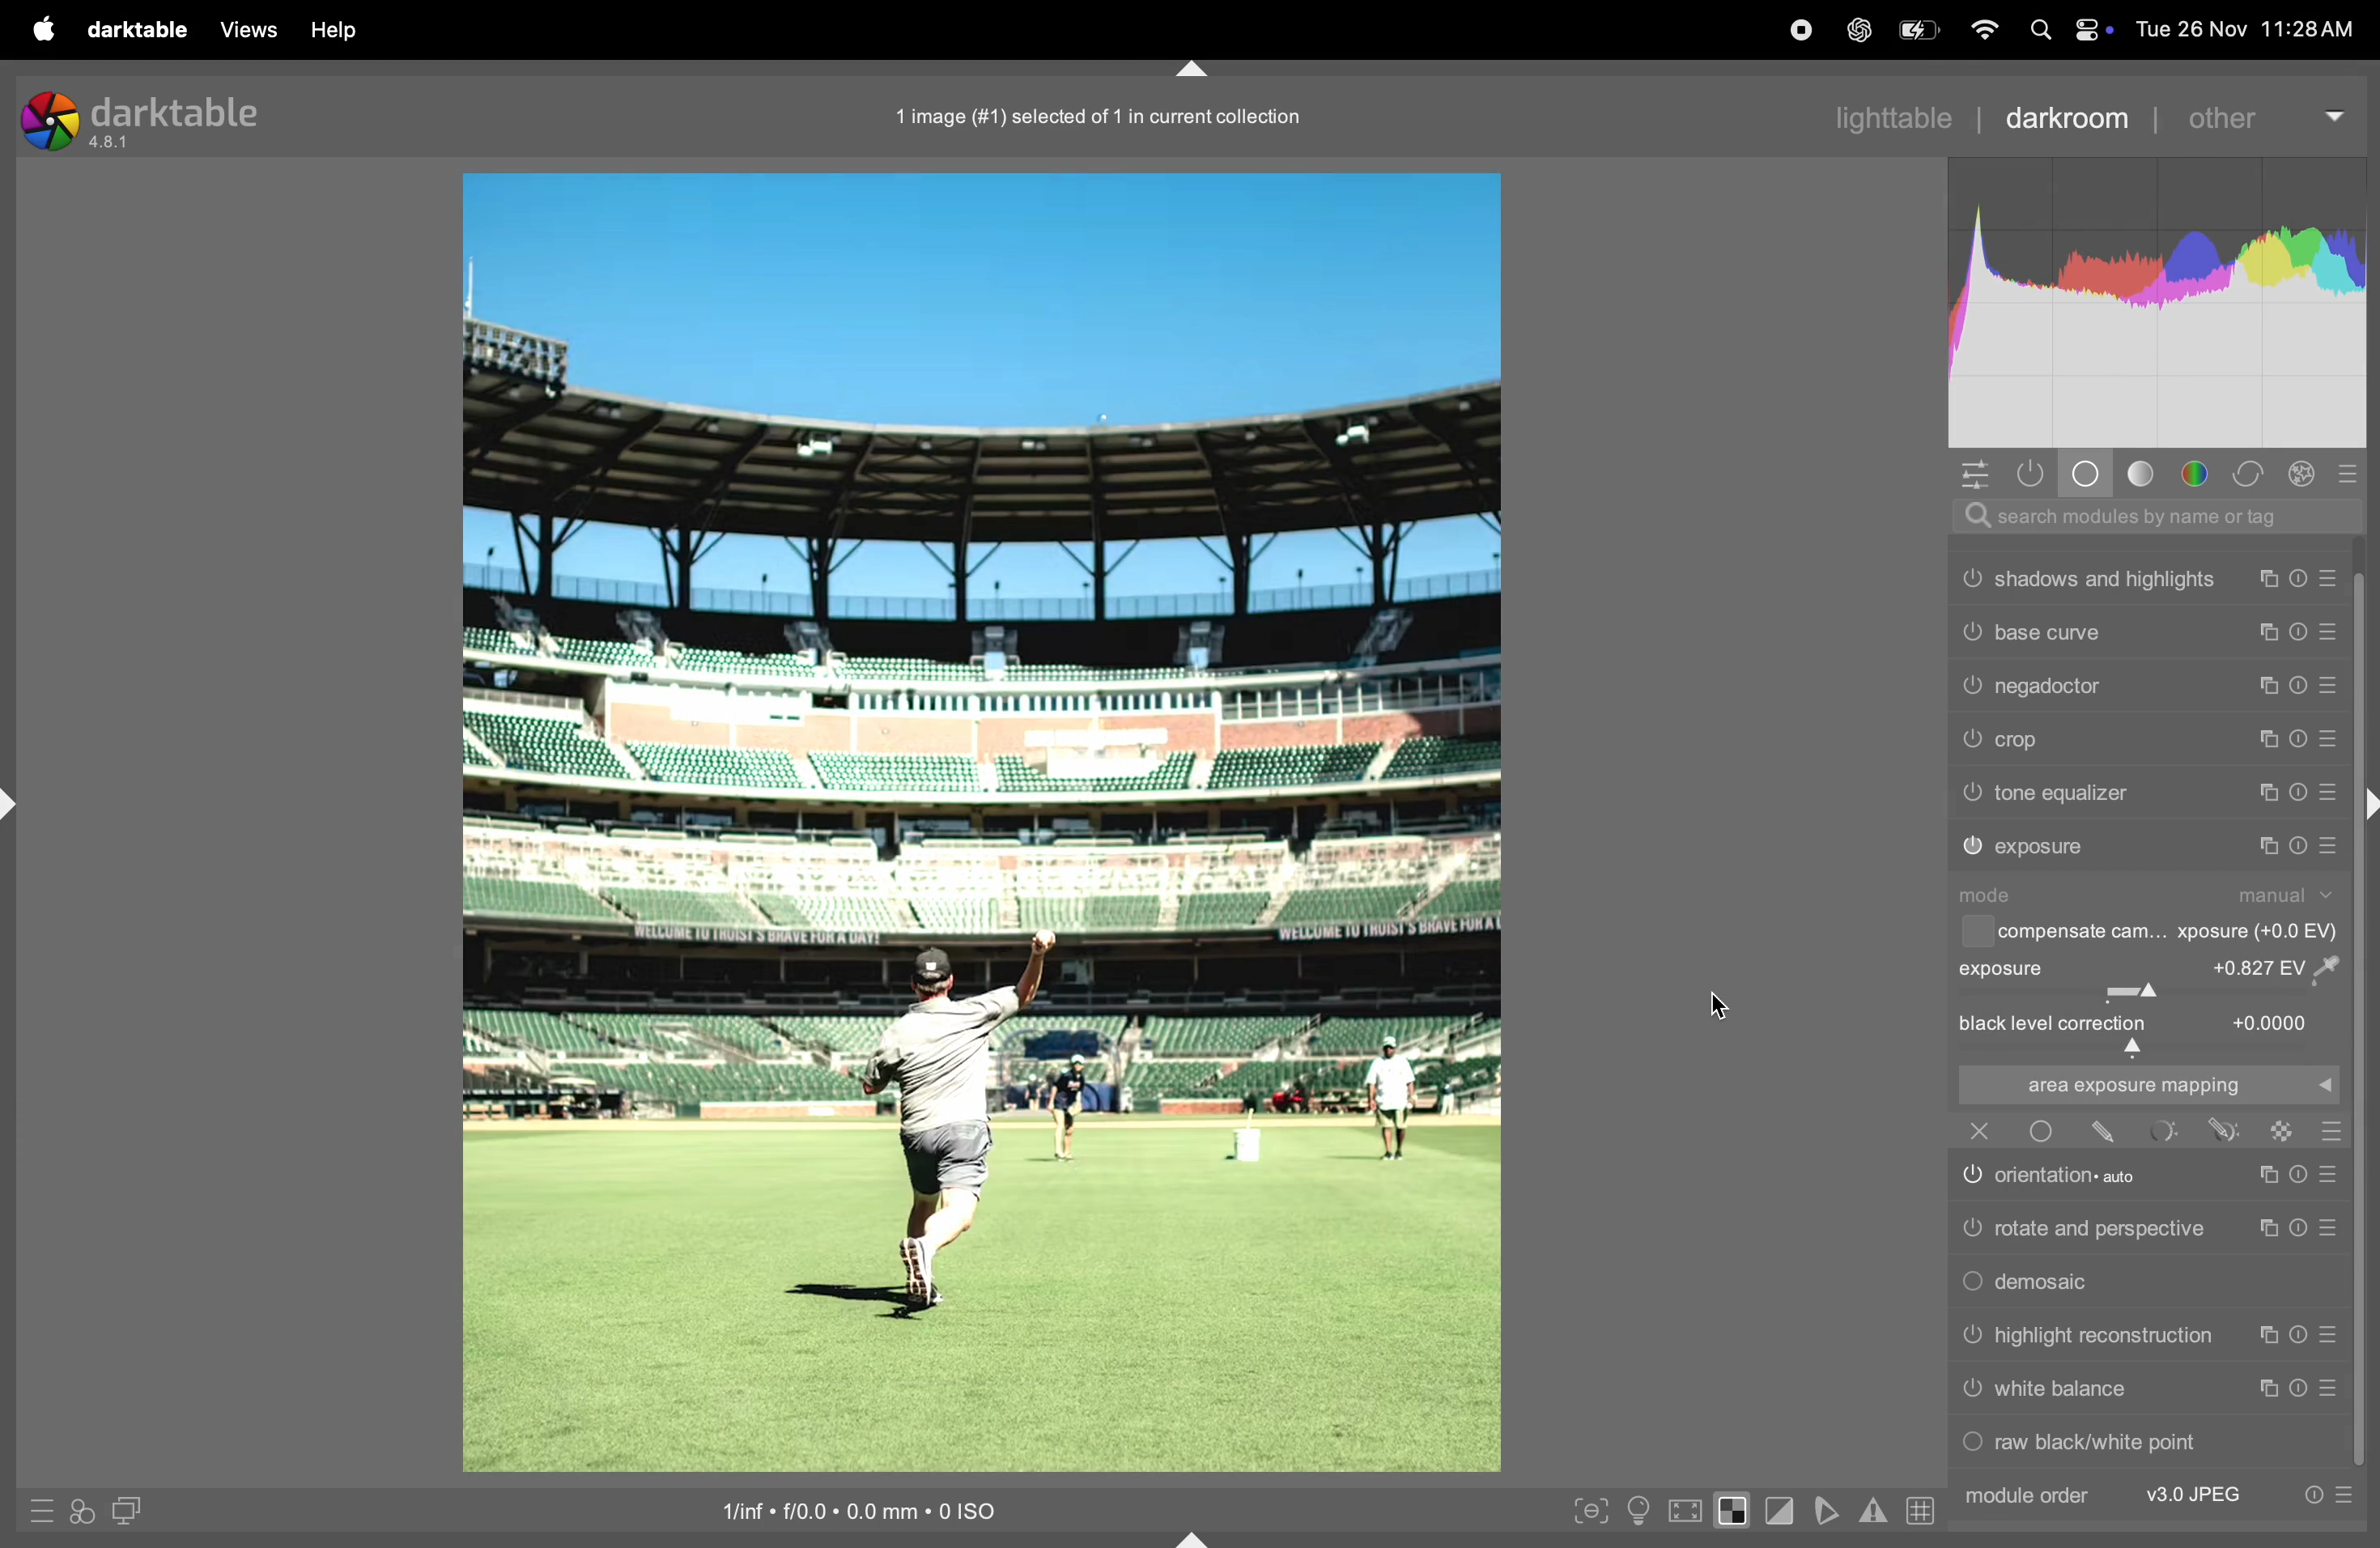 Image resolution: width=2380 pixels, height=1548 pixels. Describe the element at coordinates (2101, 1227) in the screenshot. I see `rotate and perspective` at that location.